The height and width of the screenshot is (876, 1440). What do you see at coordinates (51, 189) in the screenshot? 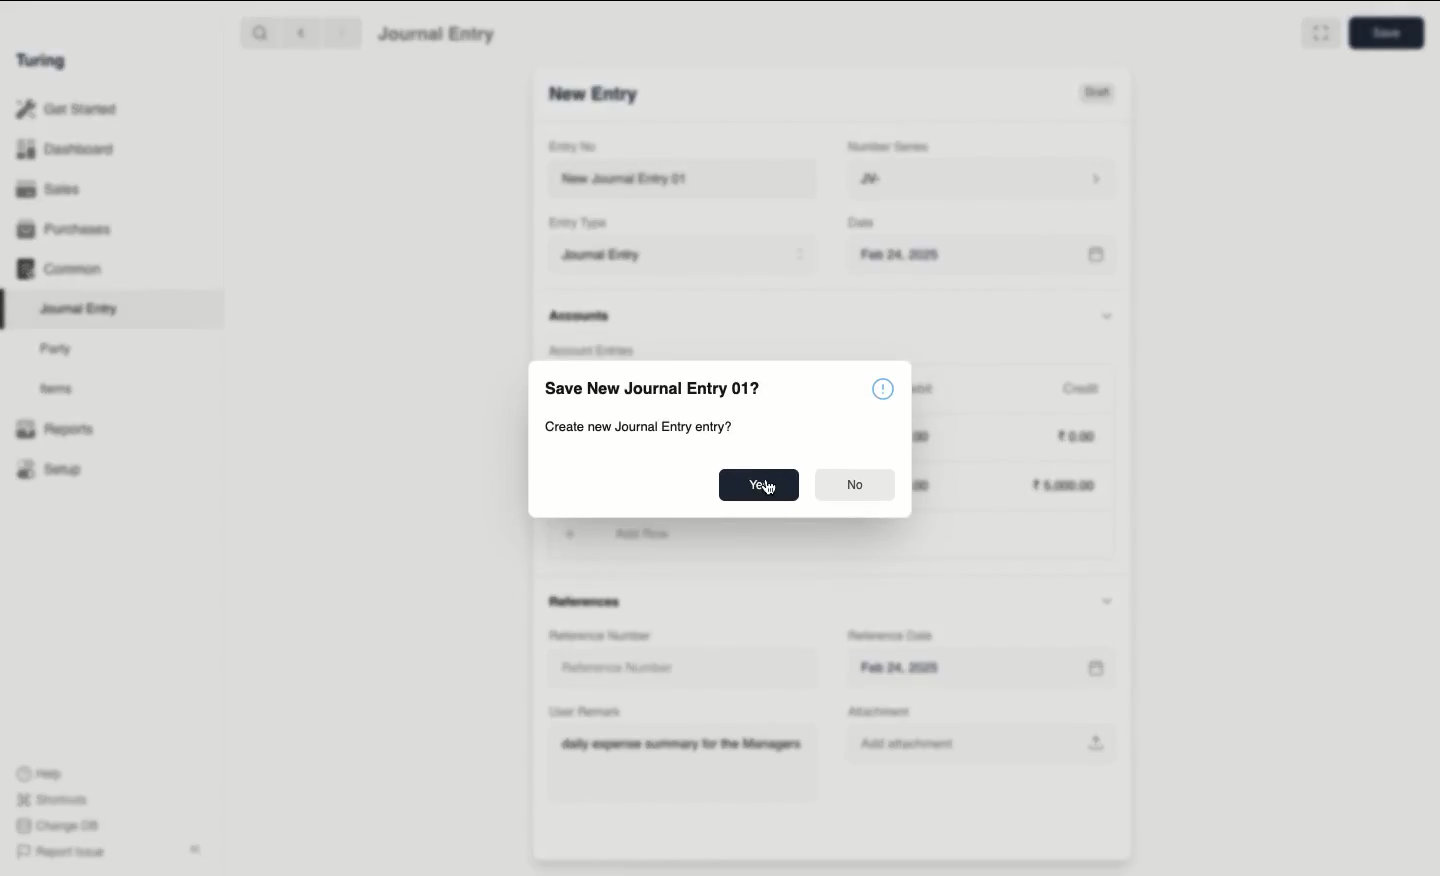
I see `Sales` at bounding box center [51, 189].